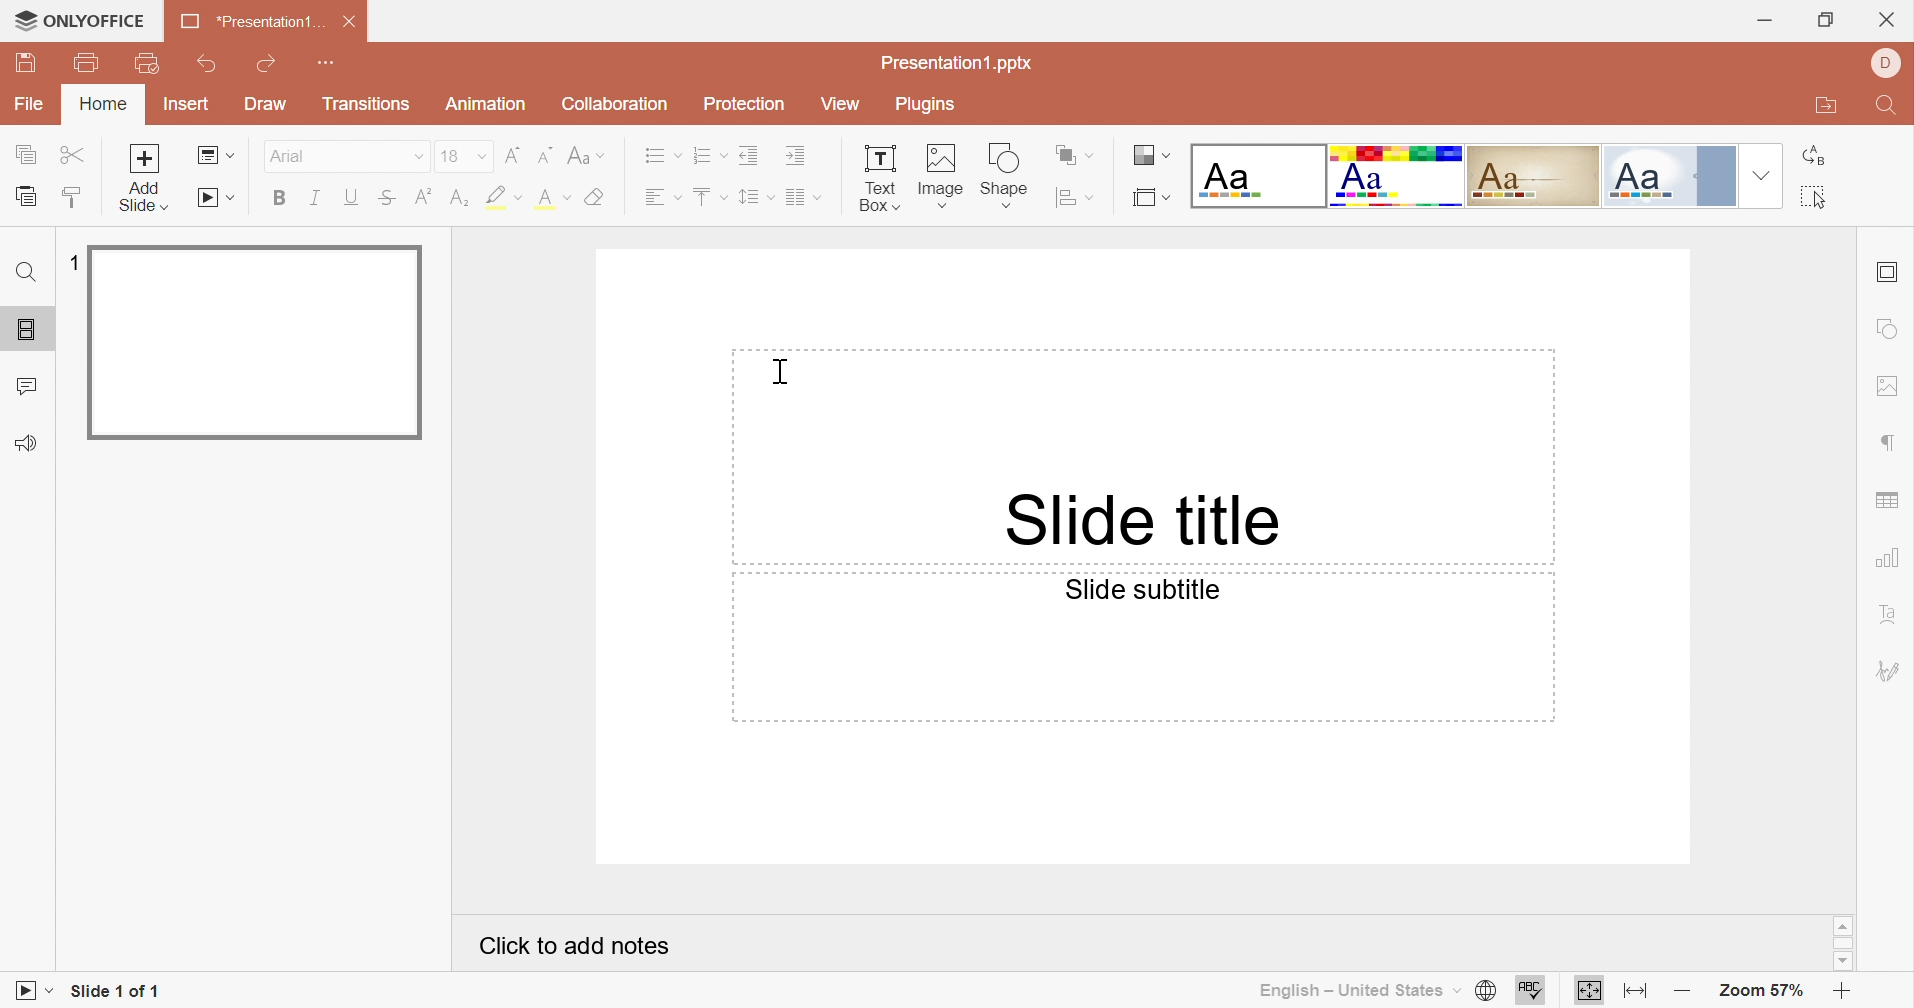  Describe the element at coordinates (1760, 175) in the screenshot. I see `Drop Down` at that location.